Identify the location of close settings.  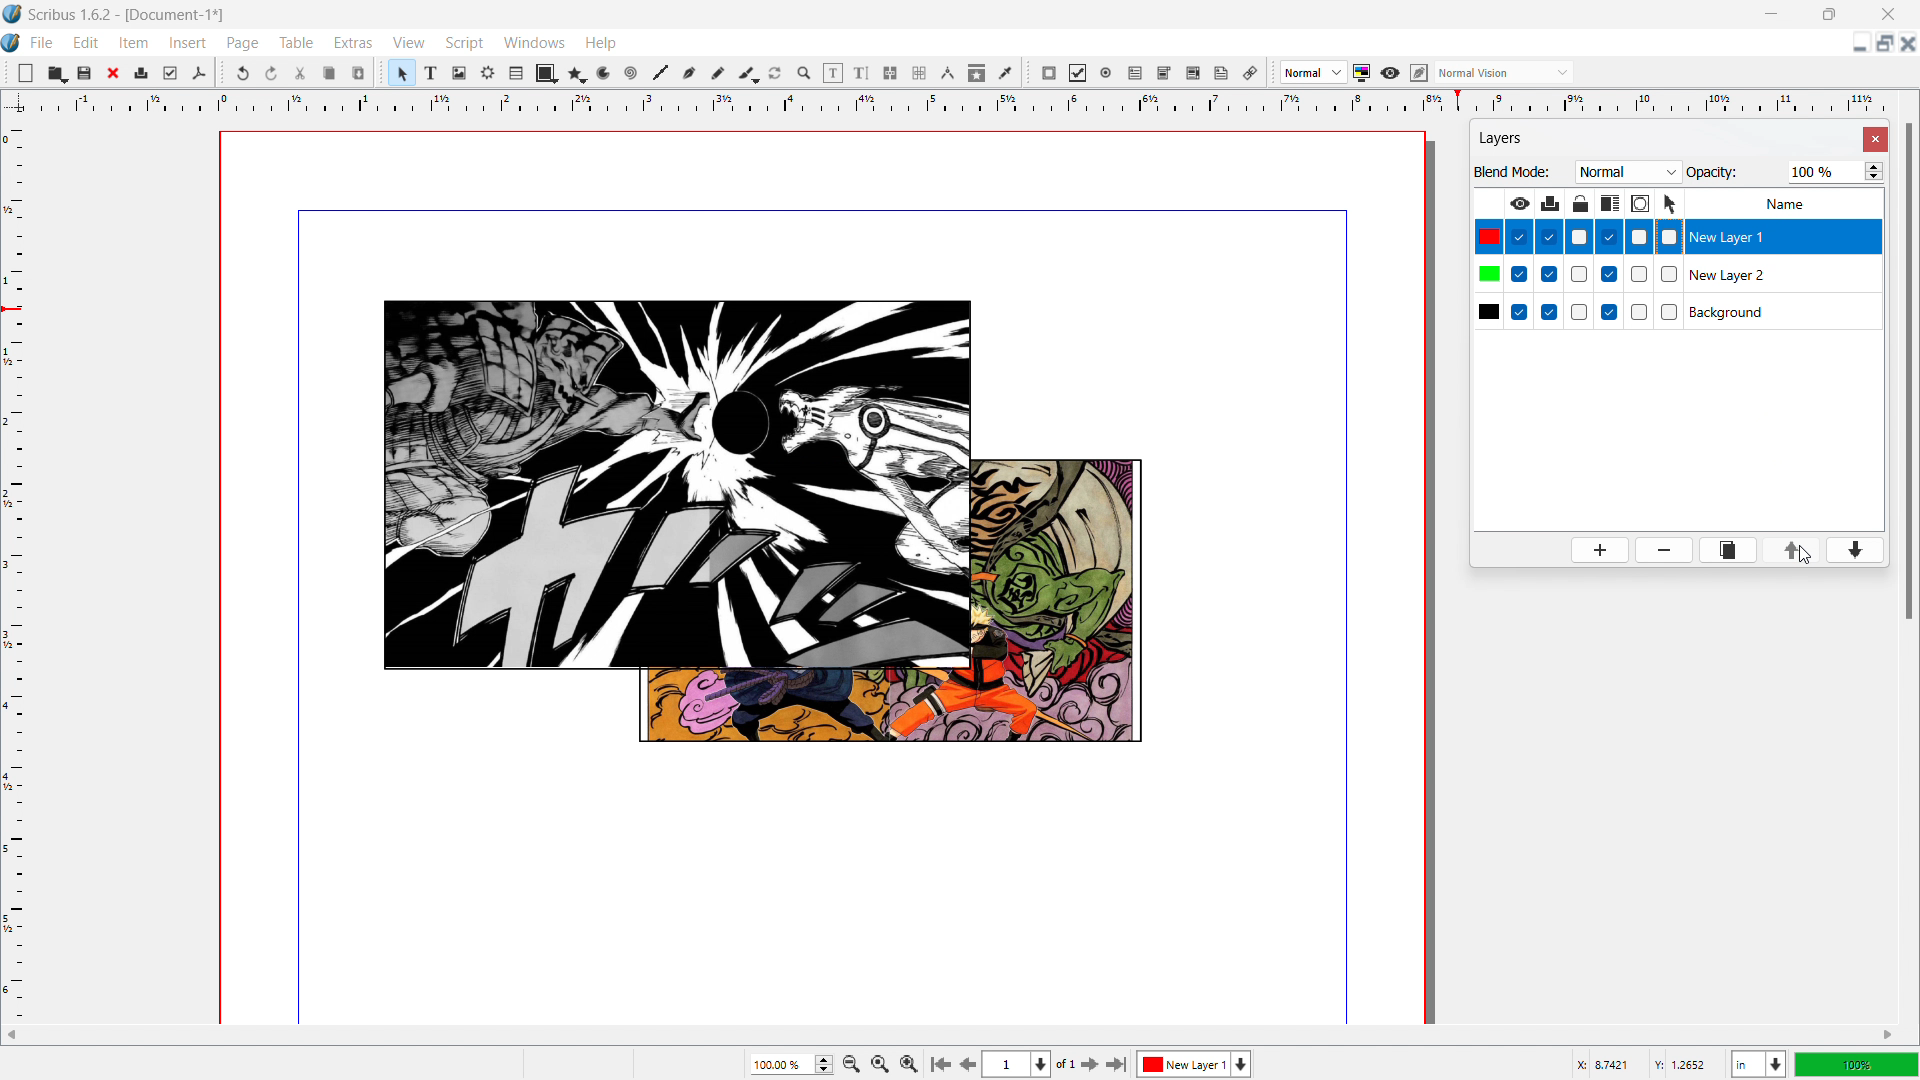
(1876, 139).